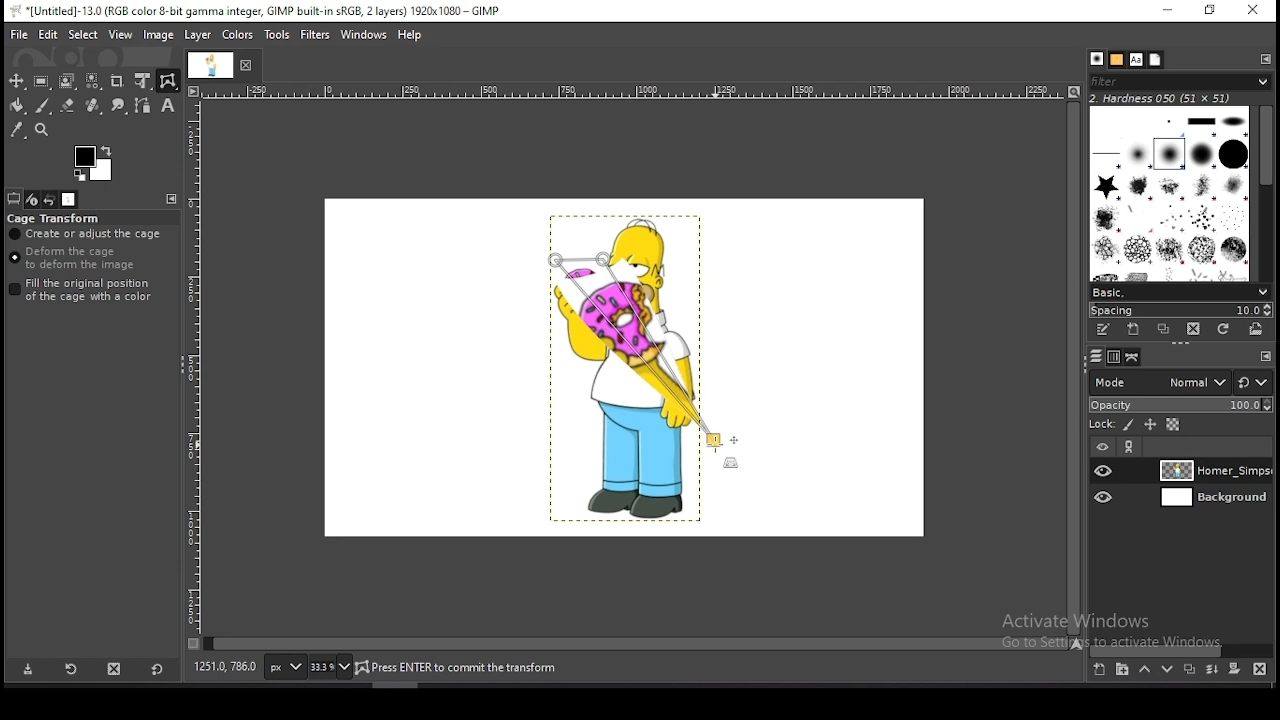 This screenshot has height=720, width=1280. What do you see at coordinates (83, 34) in the screenshot?
I see `select` at bounding box center [83, 34].